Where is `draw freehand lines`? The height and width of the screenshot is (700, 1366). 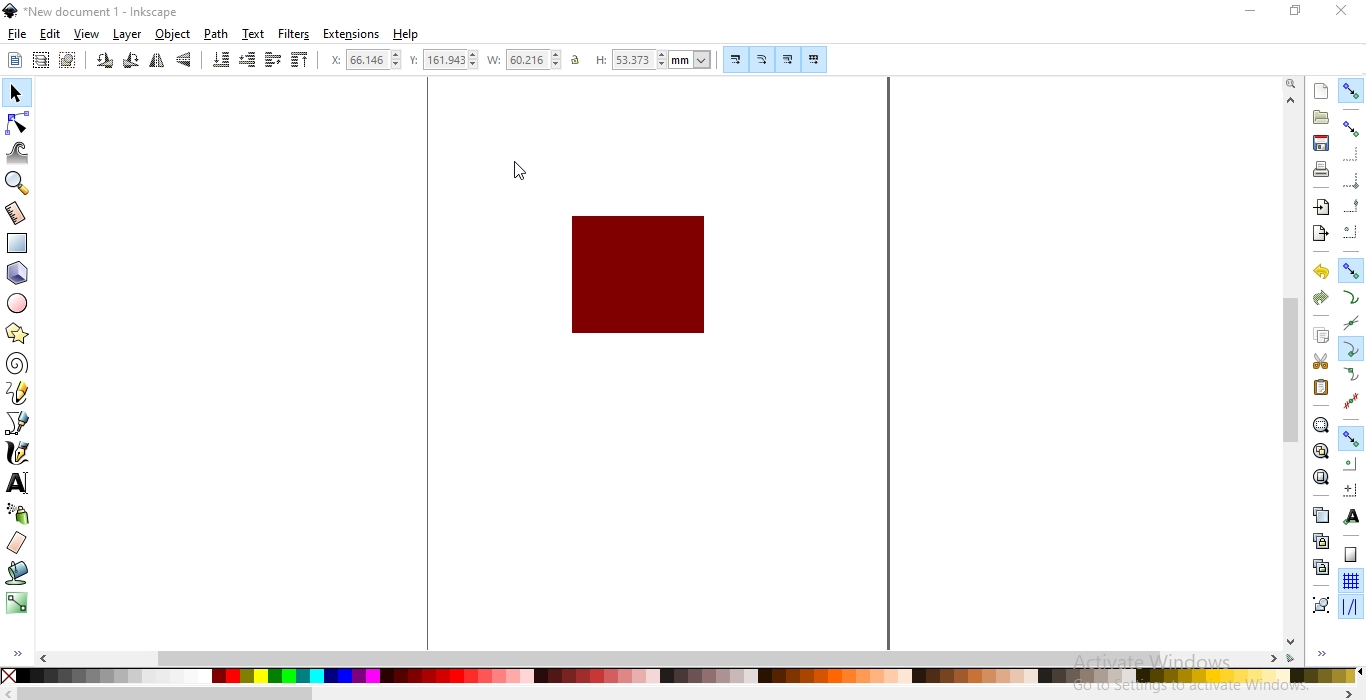
draw freehand lines is located at coordinates (17, 393).